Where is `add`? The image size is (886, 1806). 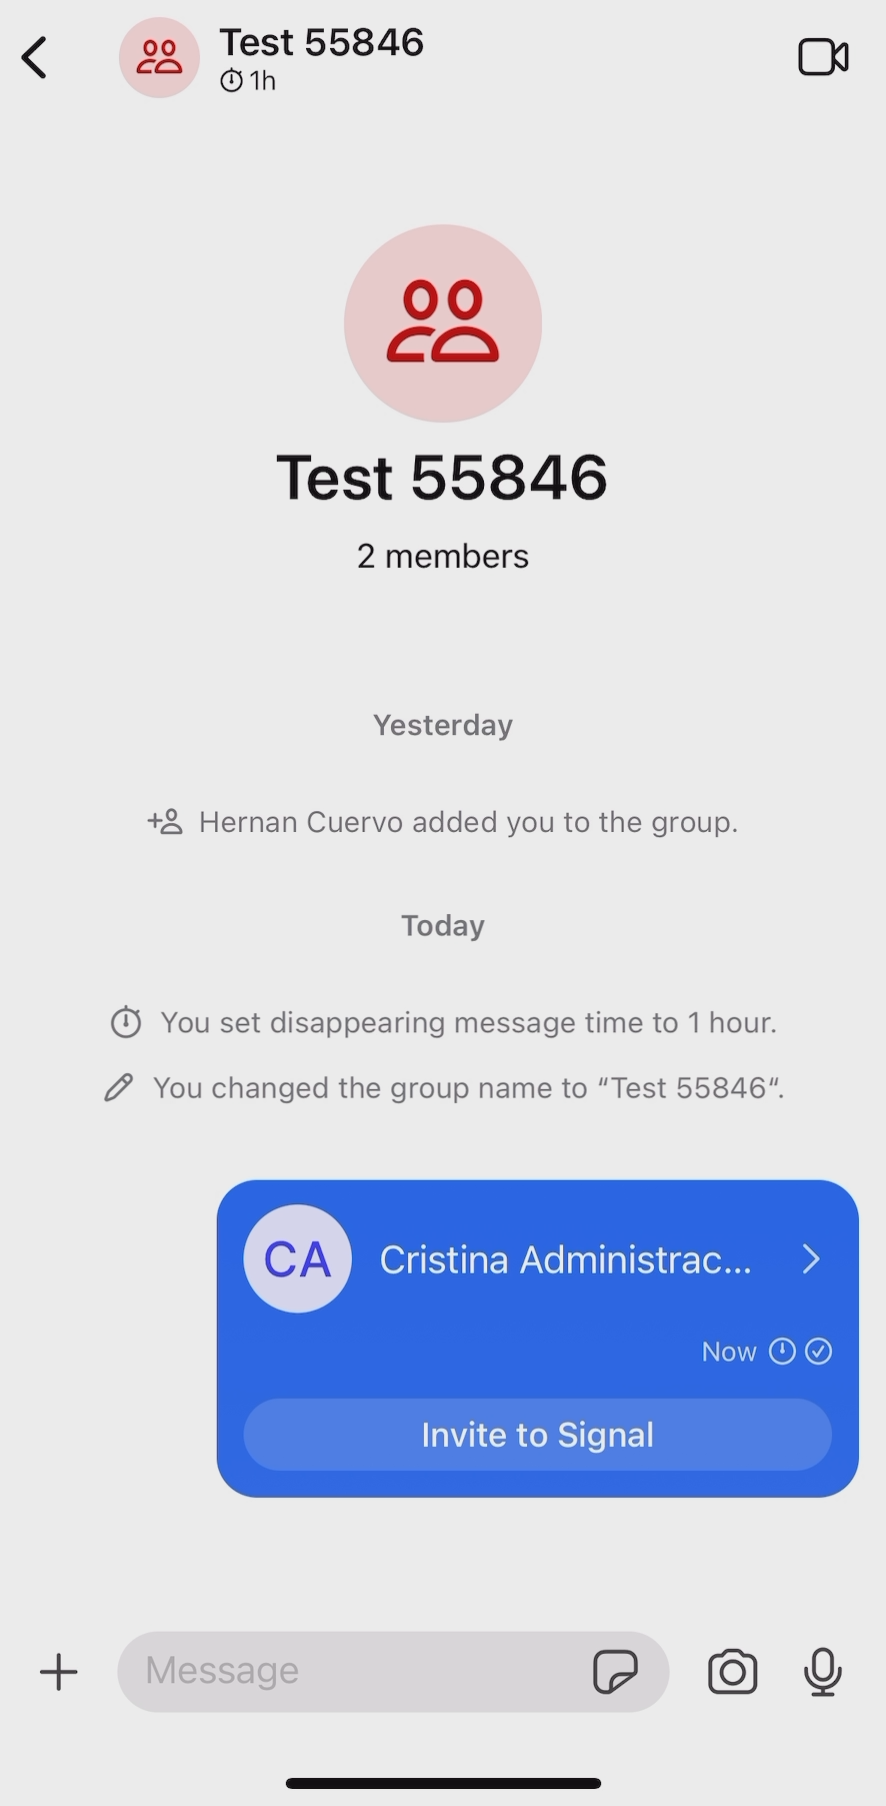 add is located at coordinates (60, 1667).